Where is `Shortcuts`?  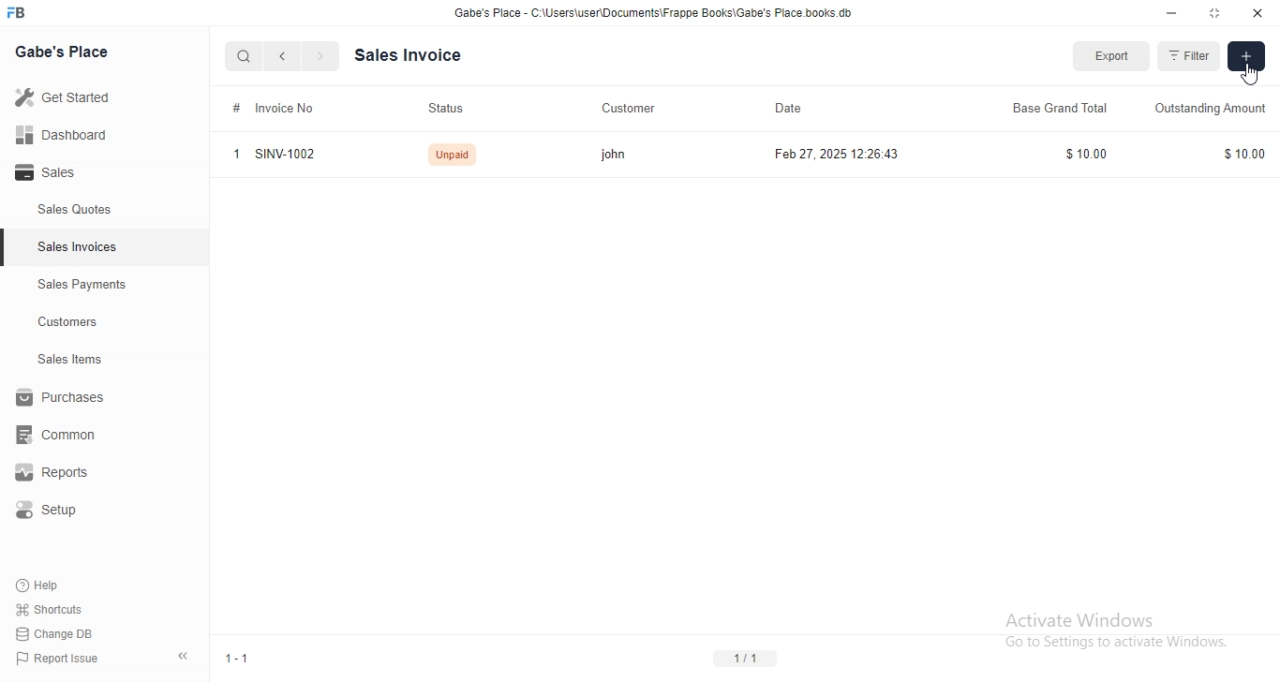
Shortcuts is located at coordinates (61, 608).